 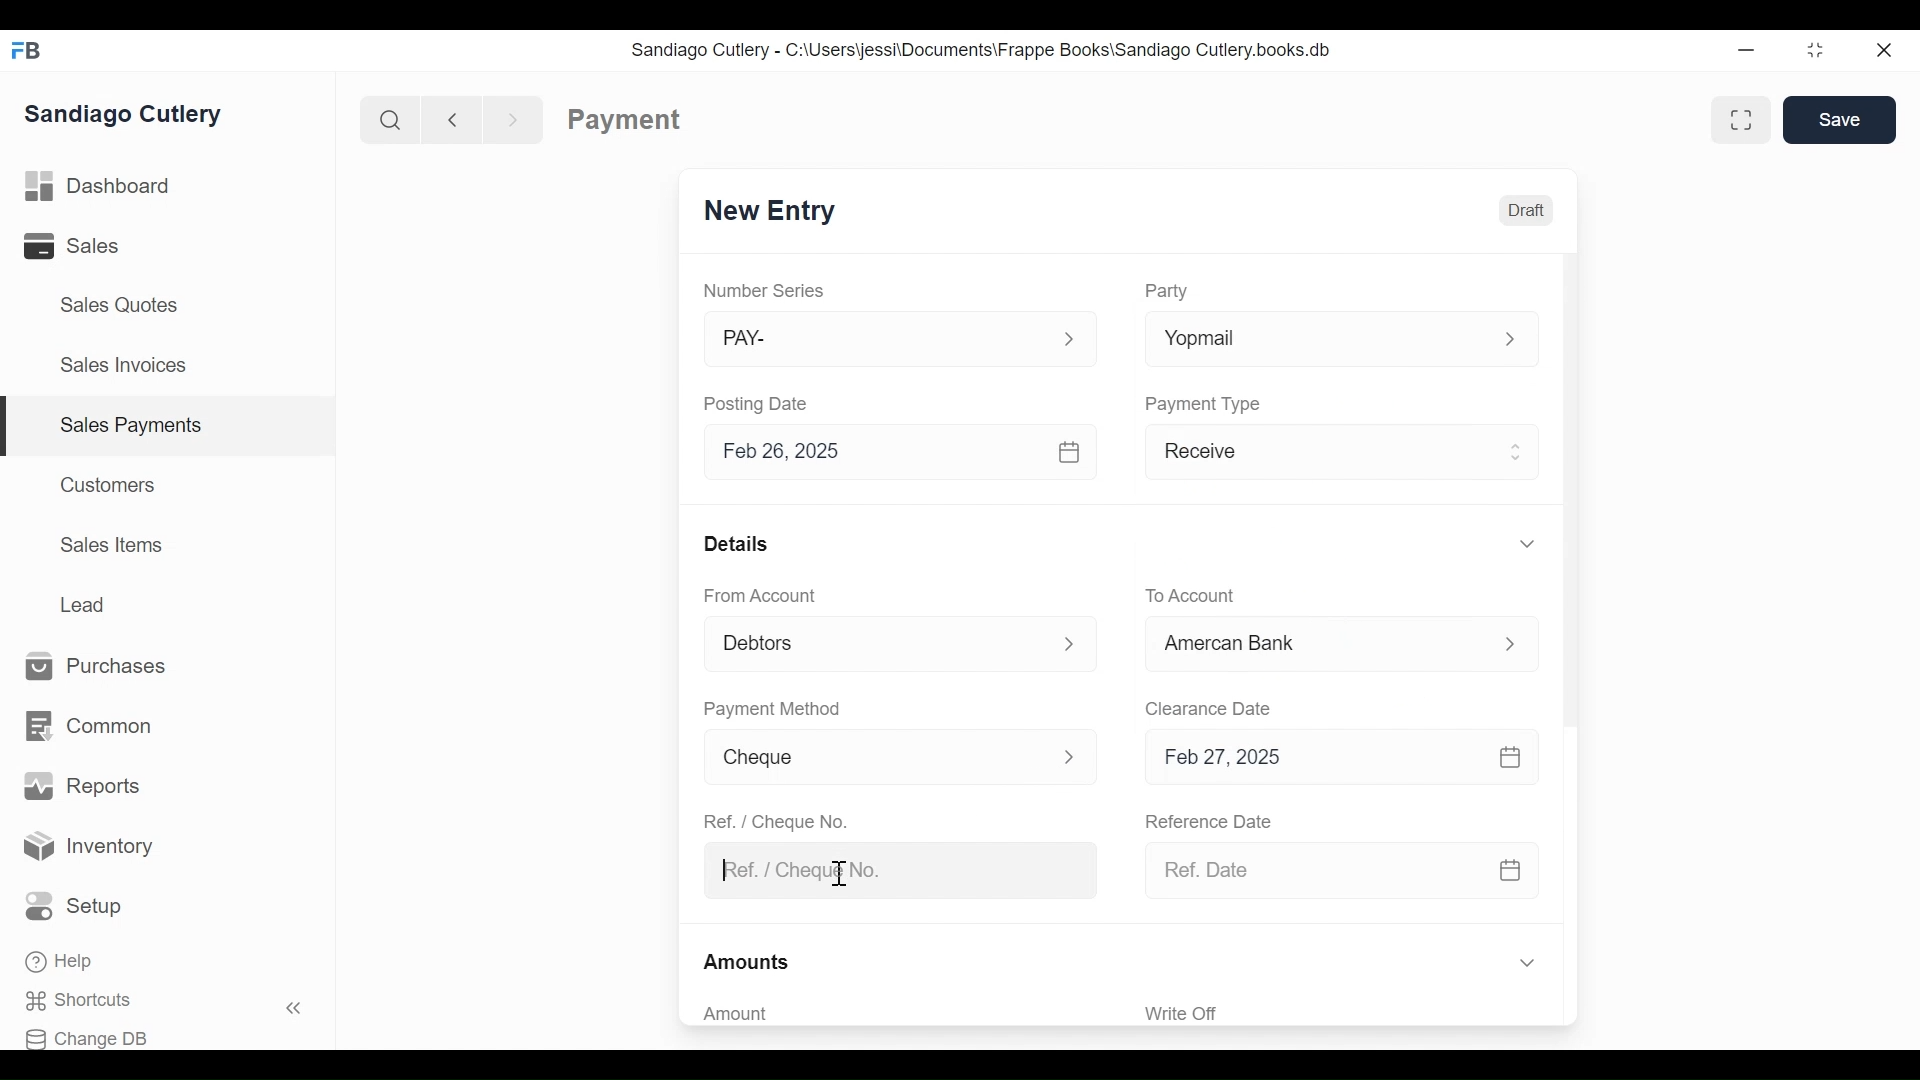 What do you see at coordinates (386, 119) in the screenshot?
I see `Search` at bounding box center [386, 119].